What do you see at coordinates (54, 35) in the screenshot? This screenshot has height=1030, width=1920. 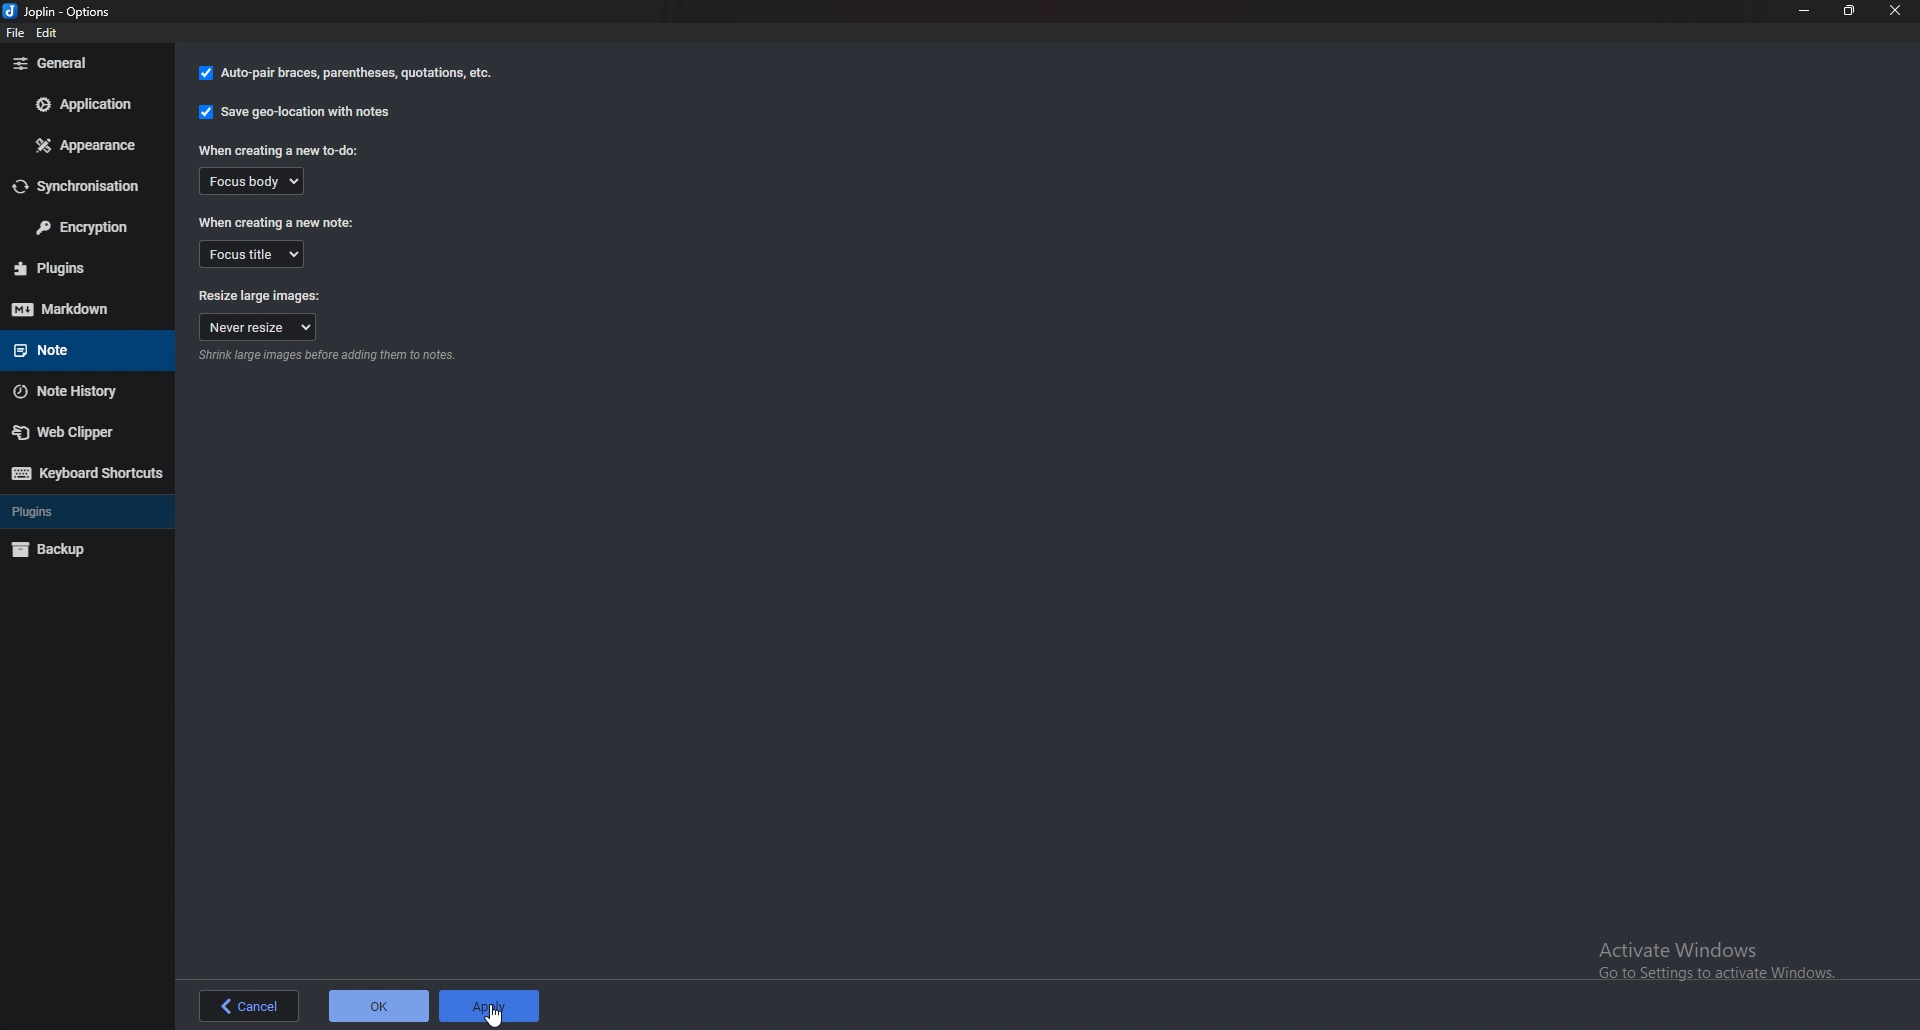 I see `edit` at bounding box center [54, 35].